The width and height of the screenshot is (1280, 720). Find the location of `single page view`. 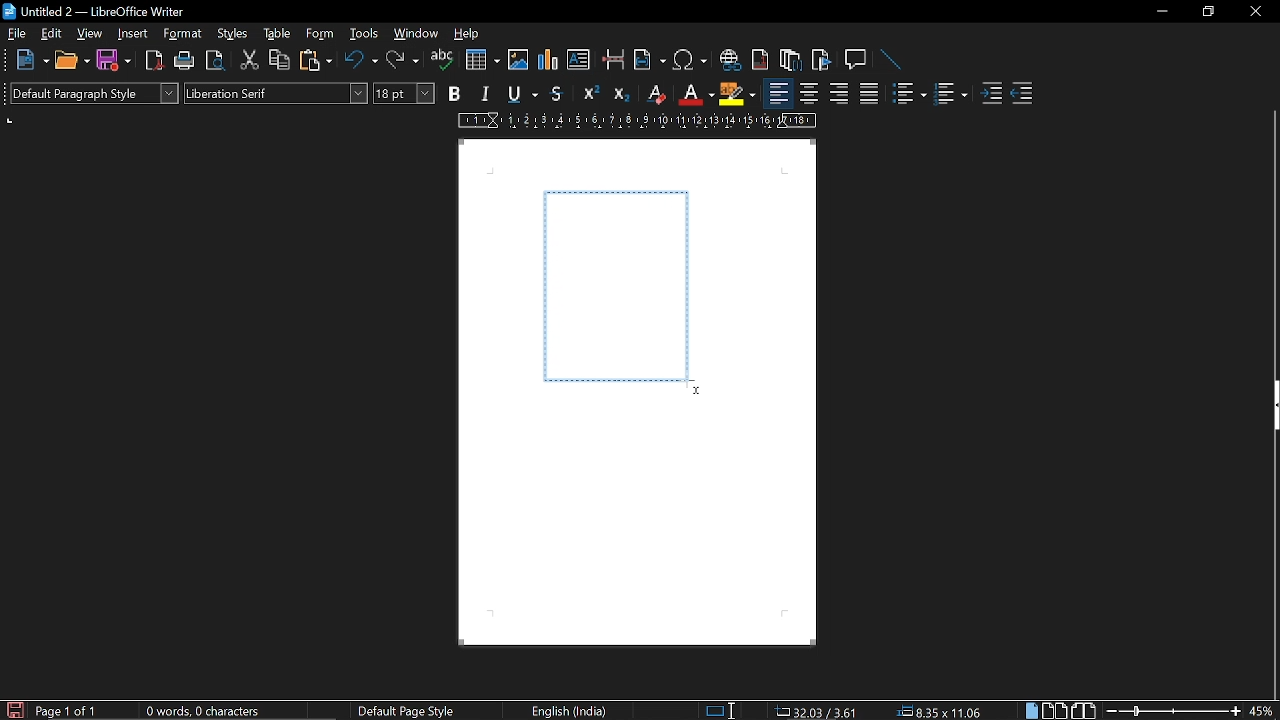

single page view is located at coordinates (1030, 711).